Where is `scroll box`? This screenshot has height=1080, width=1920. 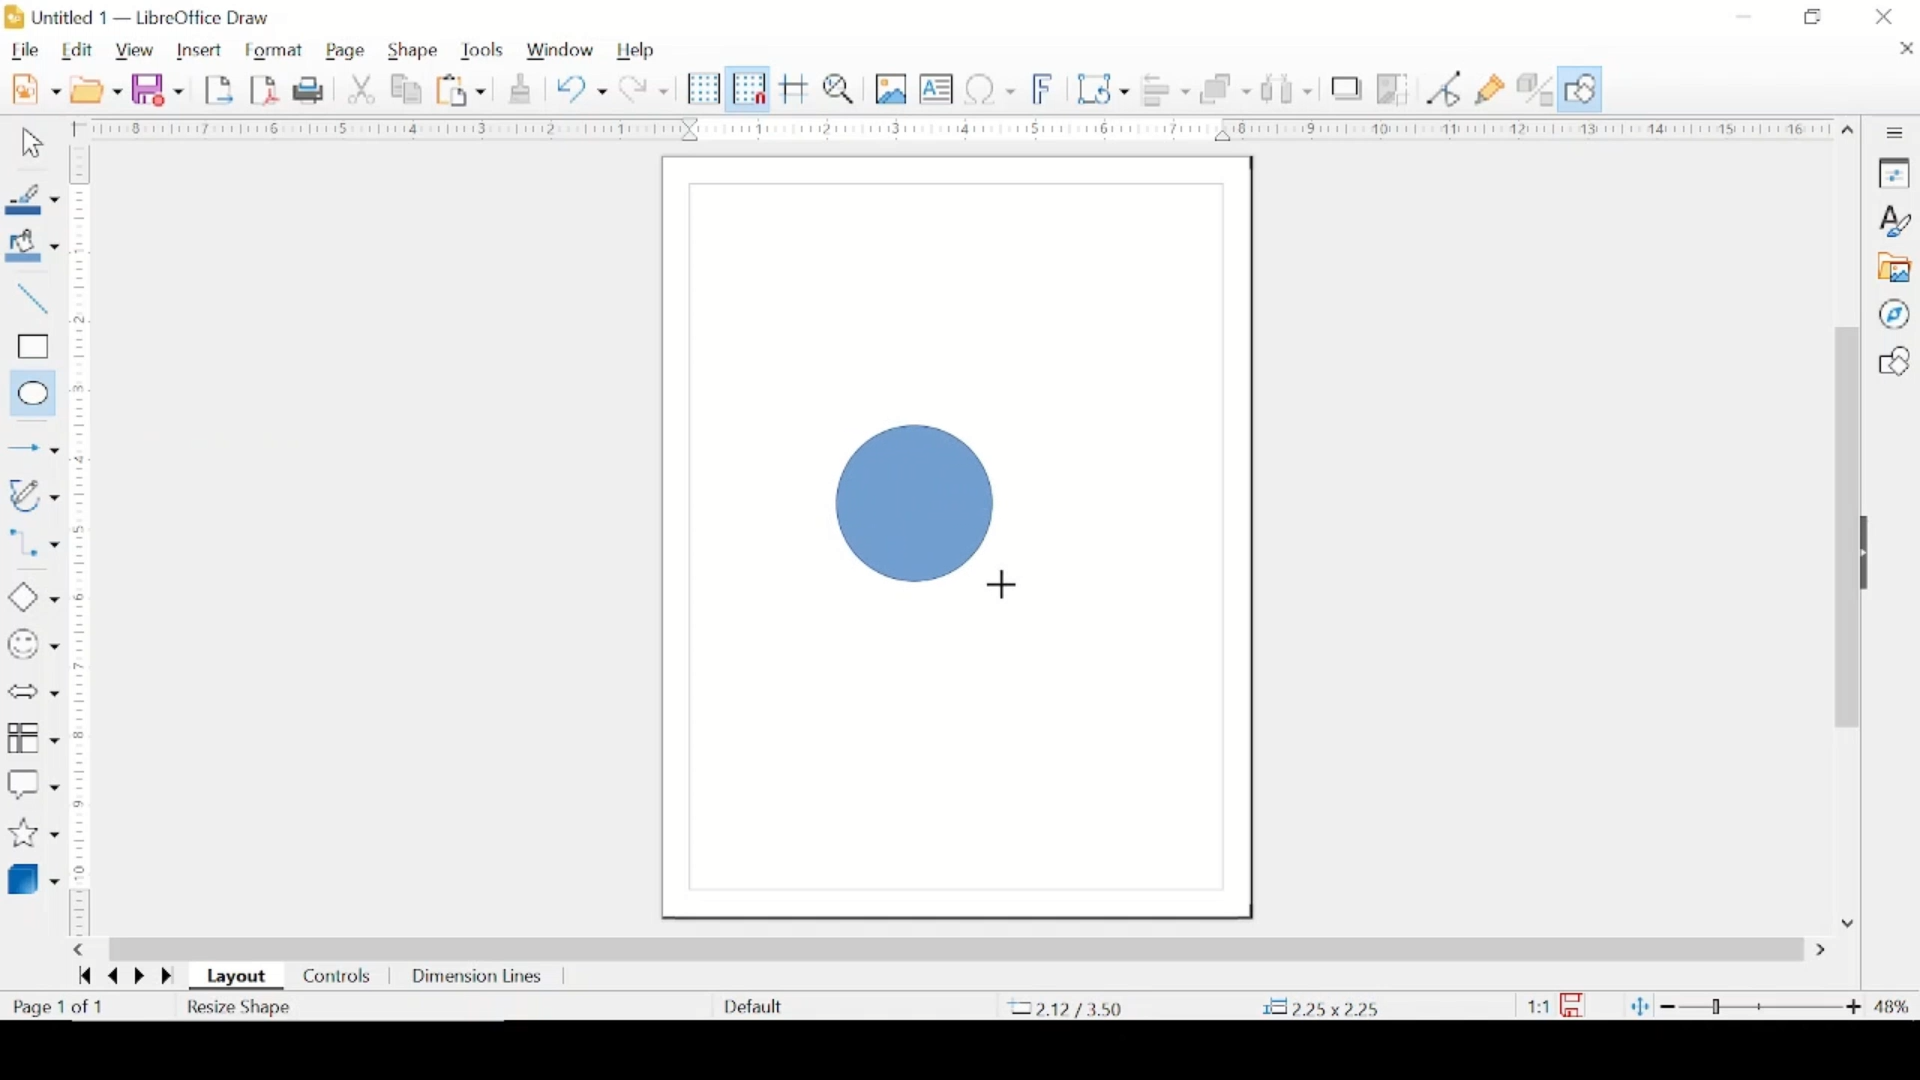 scroll box is located at coordinates (957, 948).